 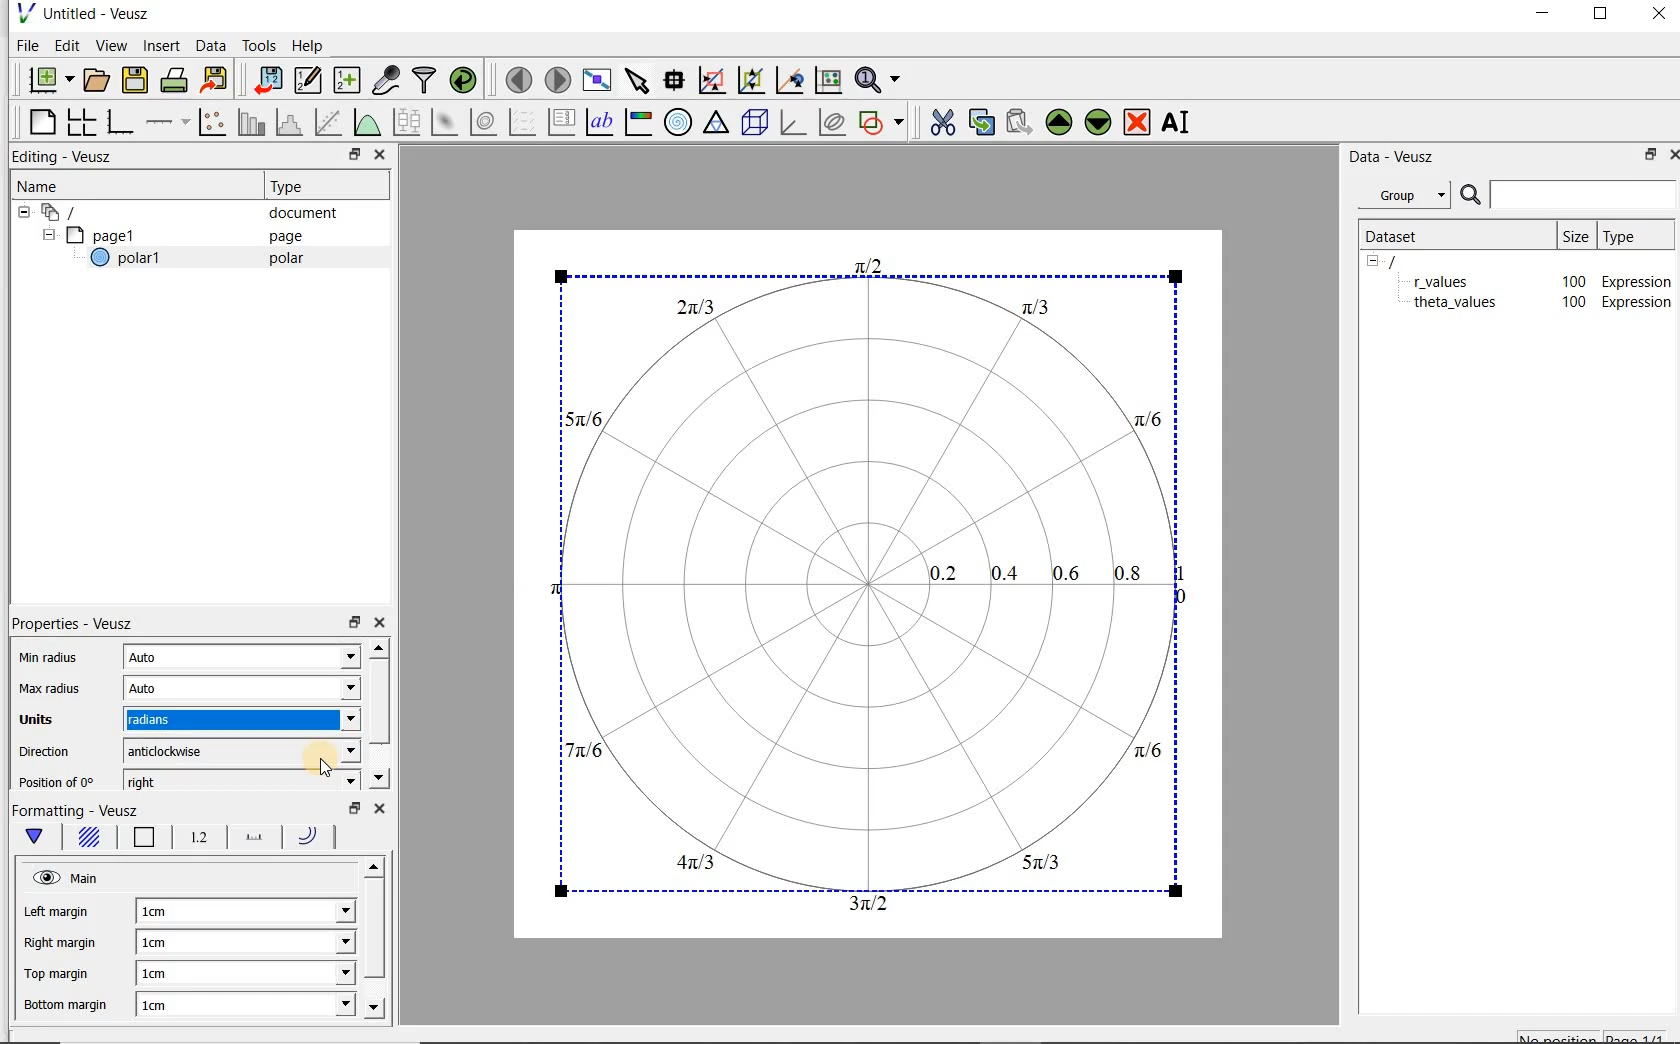 What do you see at coordinates (186, 1003) in the screenshot?
I see `1cm` at bounding box center [186, 1003].